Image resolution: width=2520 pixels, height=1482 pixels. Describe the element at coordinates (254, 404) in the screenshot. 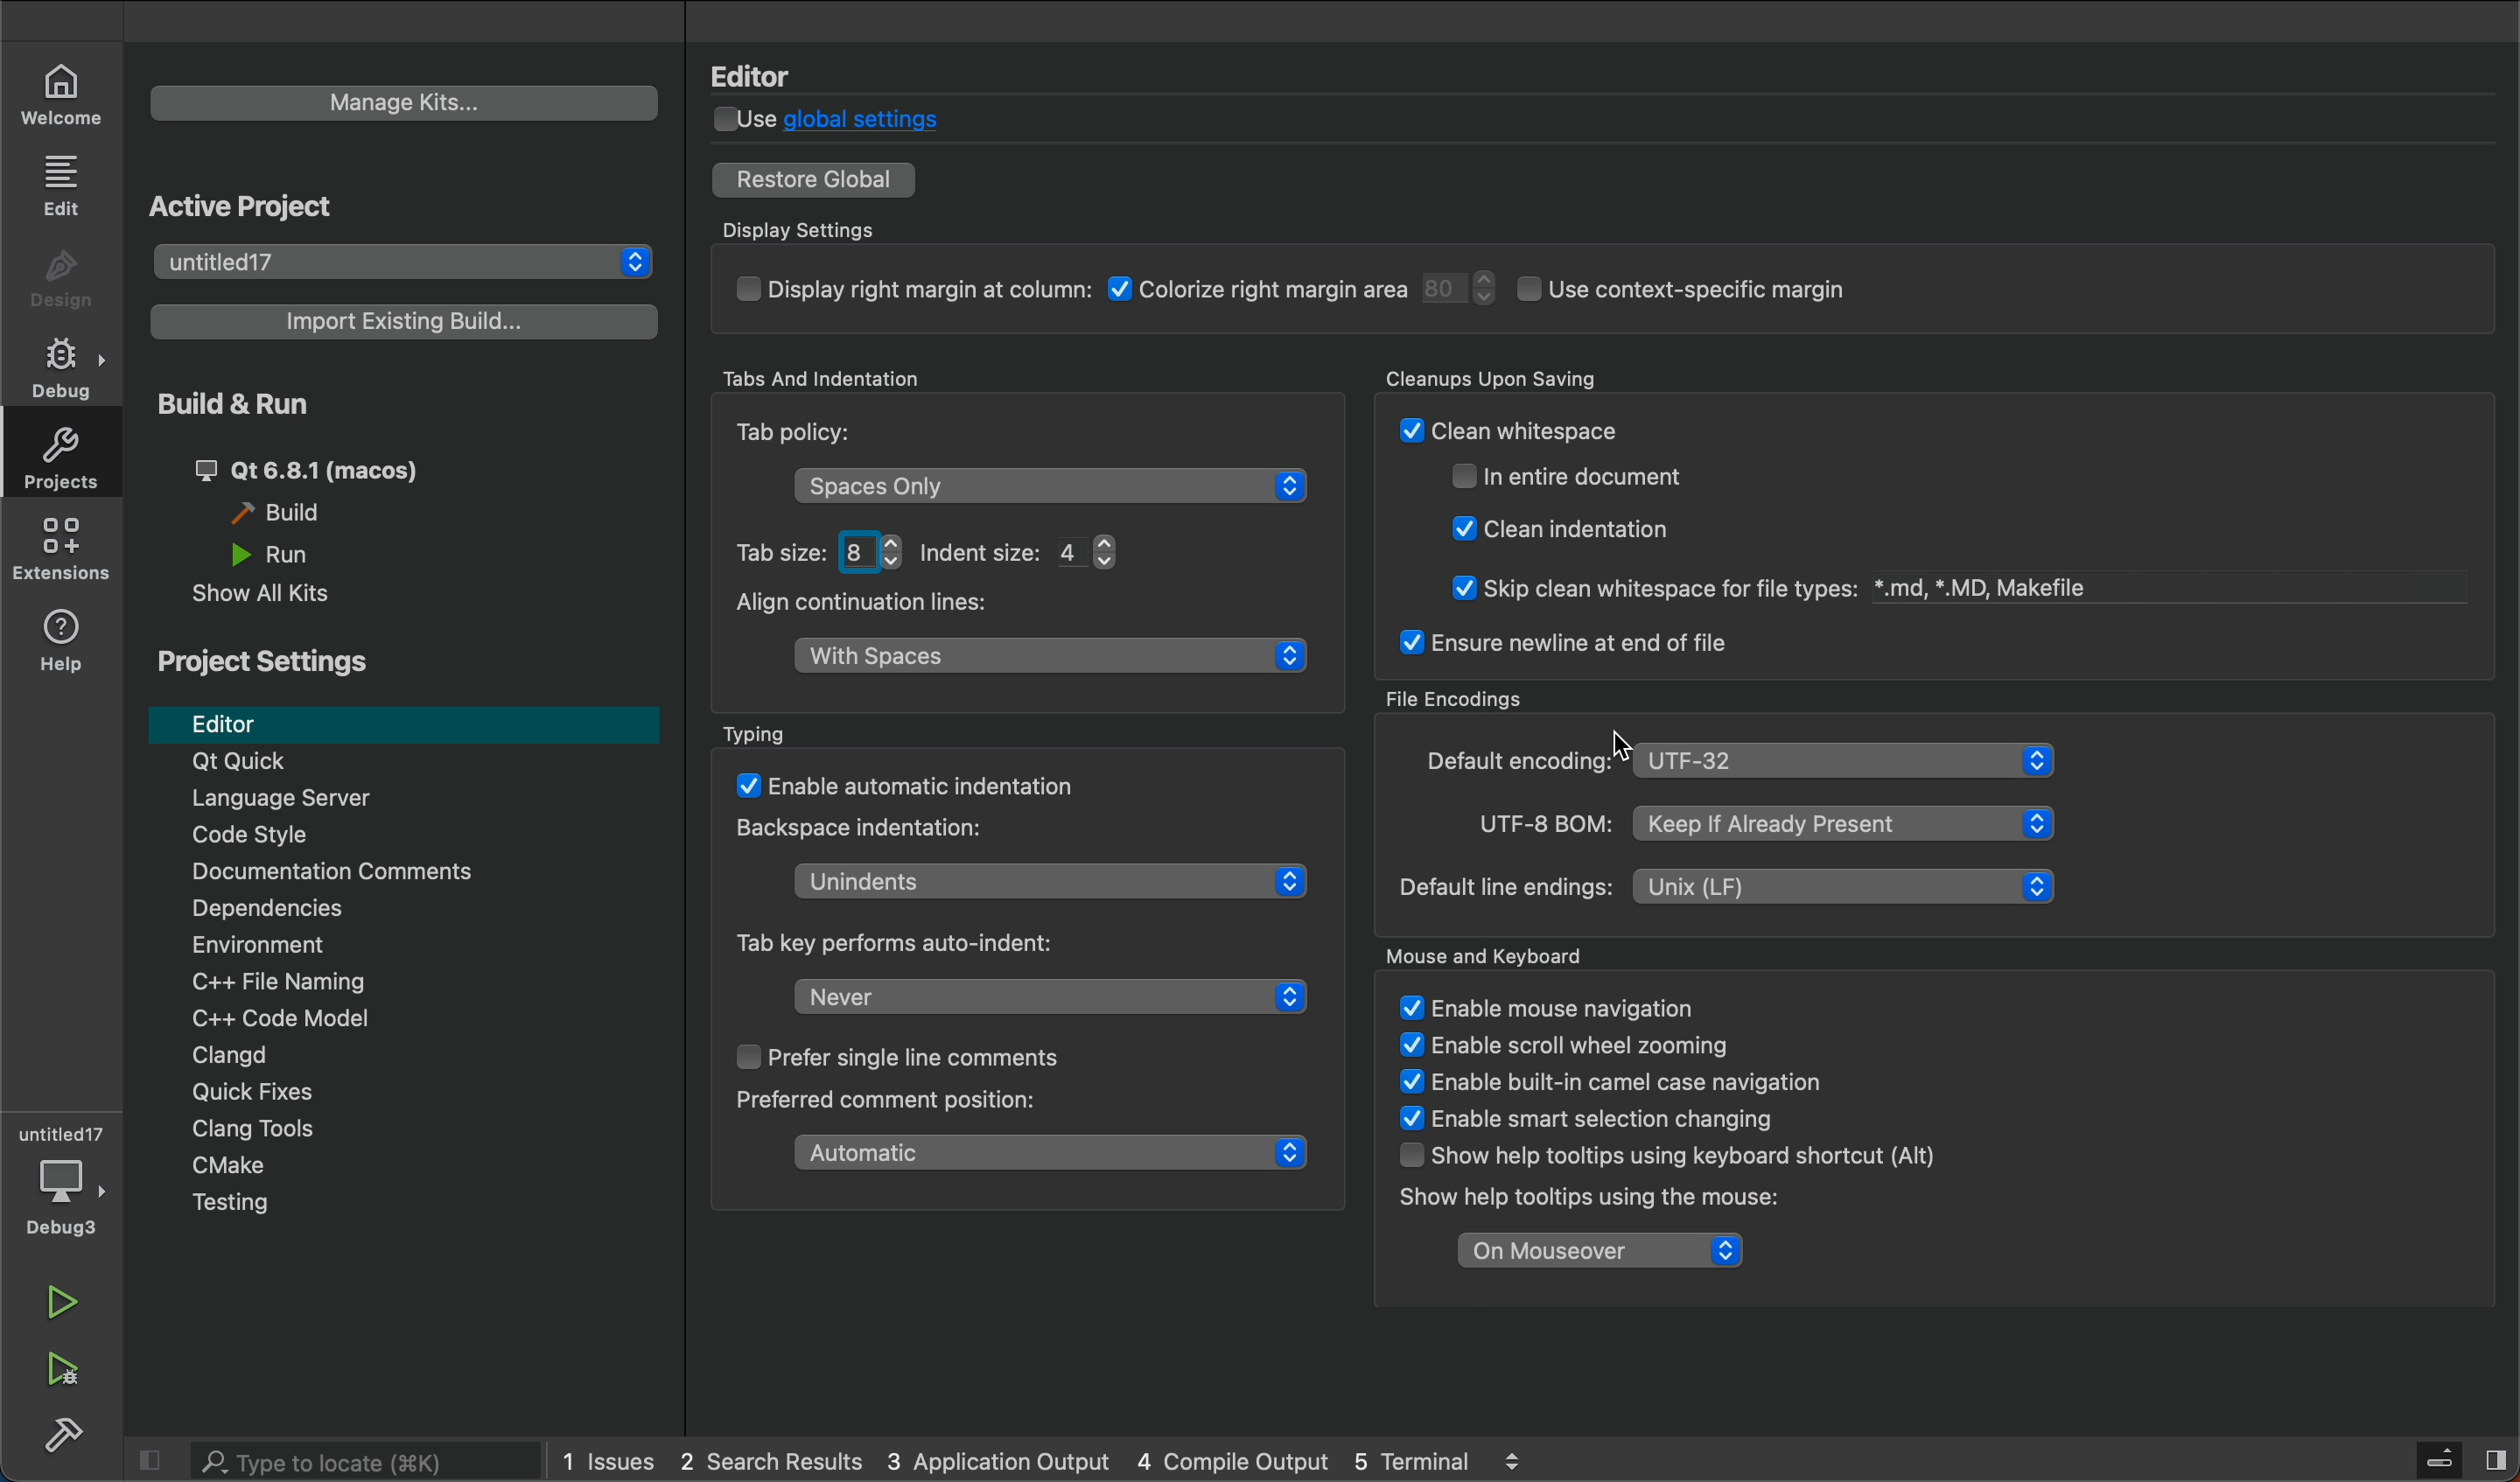

I see `Build & Run` at that location.